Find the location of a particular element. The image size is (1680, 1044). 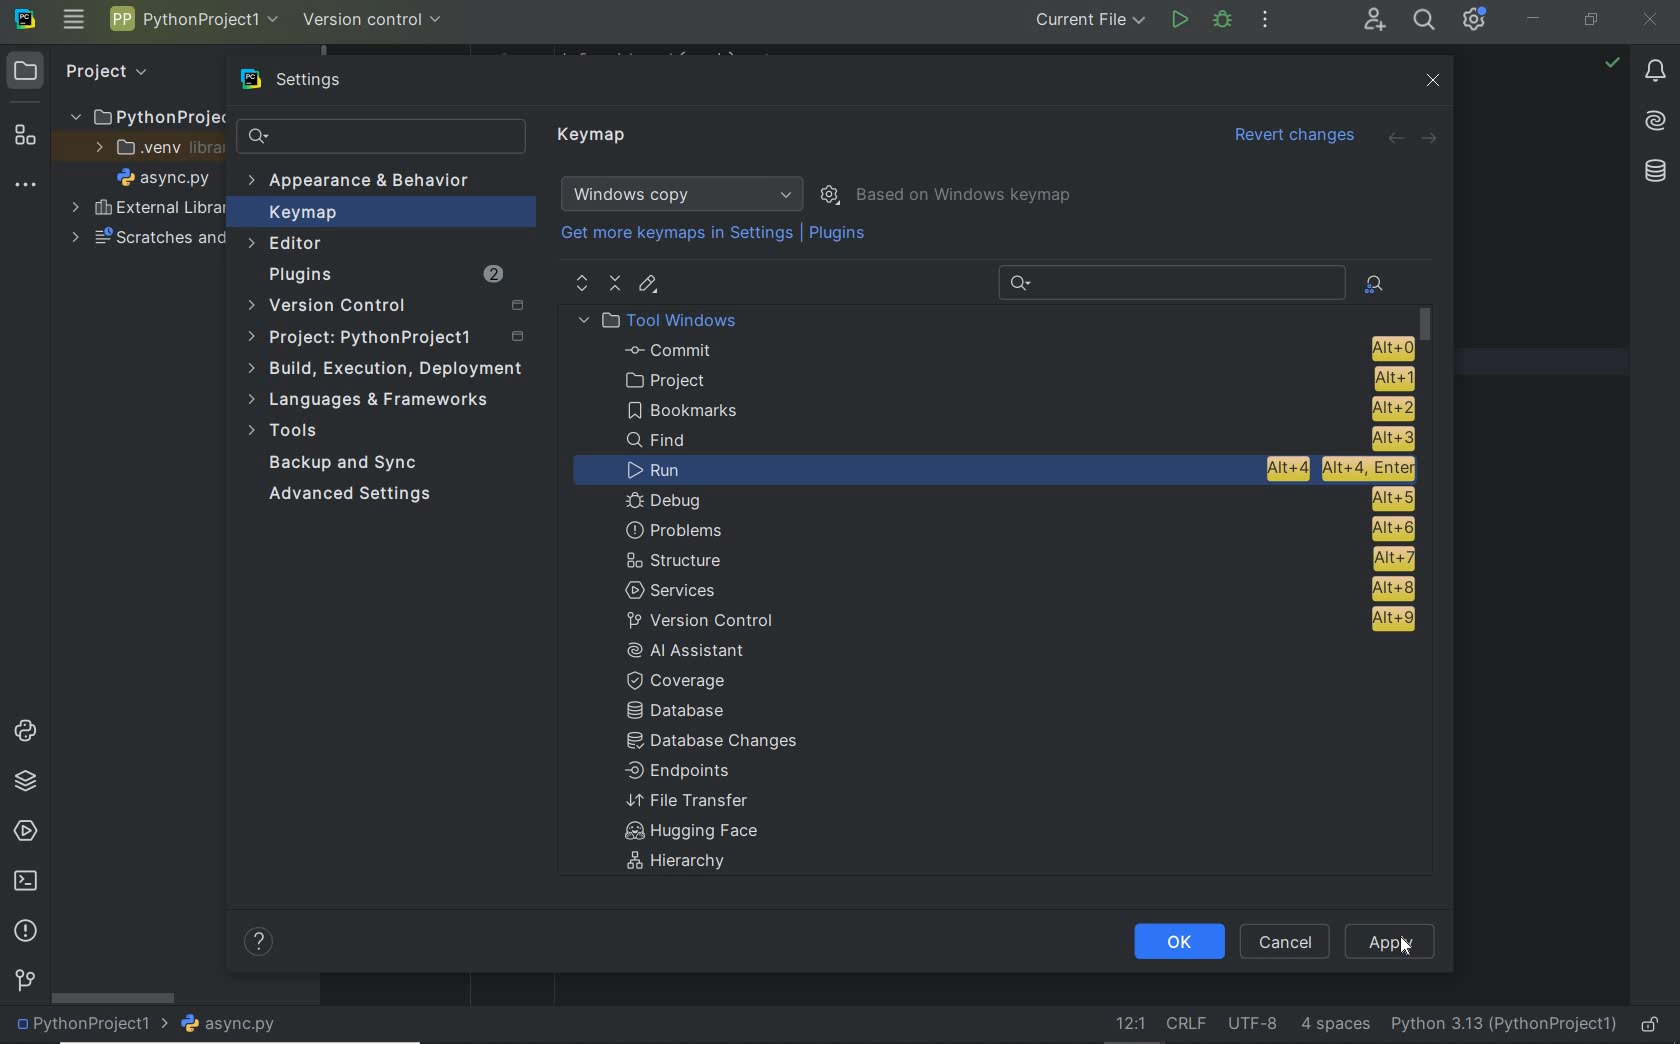

coverage is located at coordinates (688, 679).